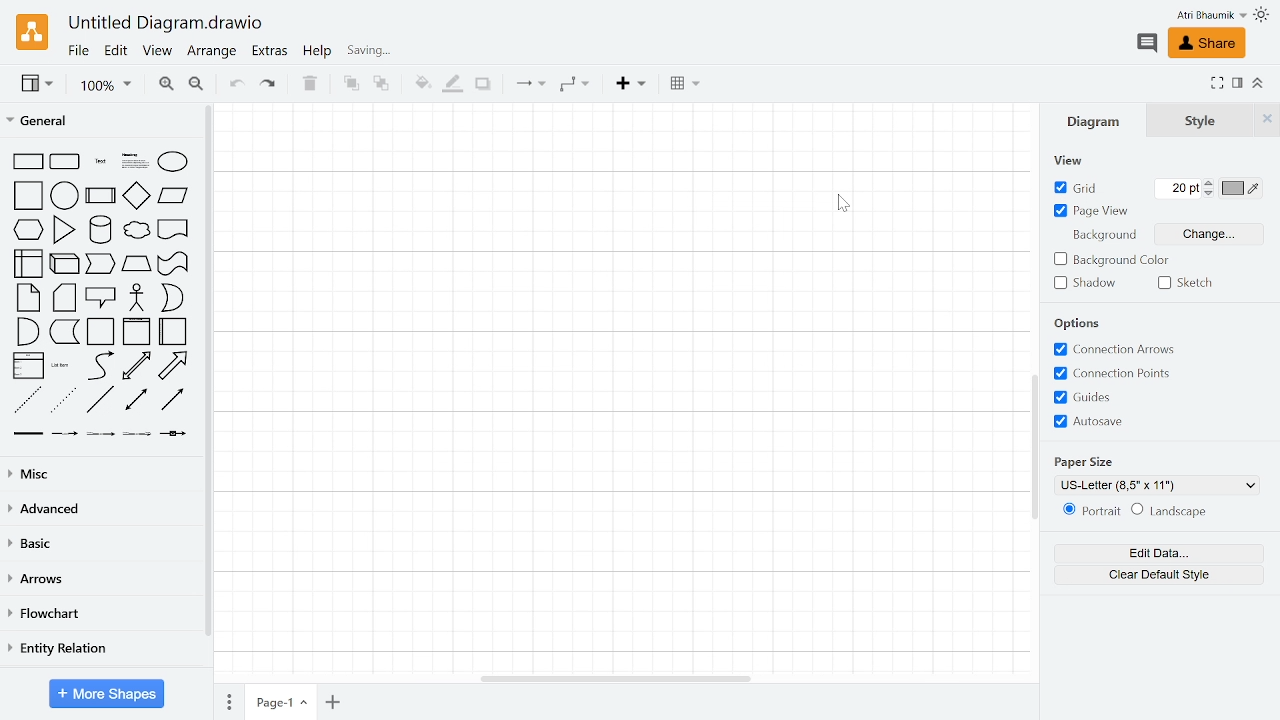 The height and width of the screenshot is (720, 1280). What do you see at coordinates (170, 23) in the screenshot?
I see `Current window` at bounding box center [170, 23].